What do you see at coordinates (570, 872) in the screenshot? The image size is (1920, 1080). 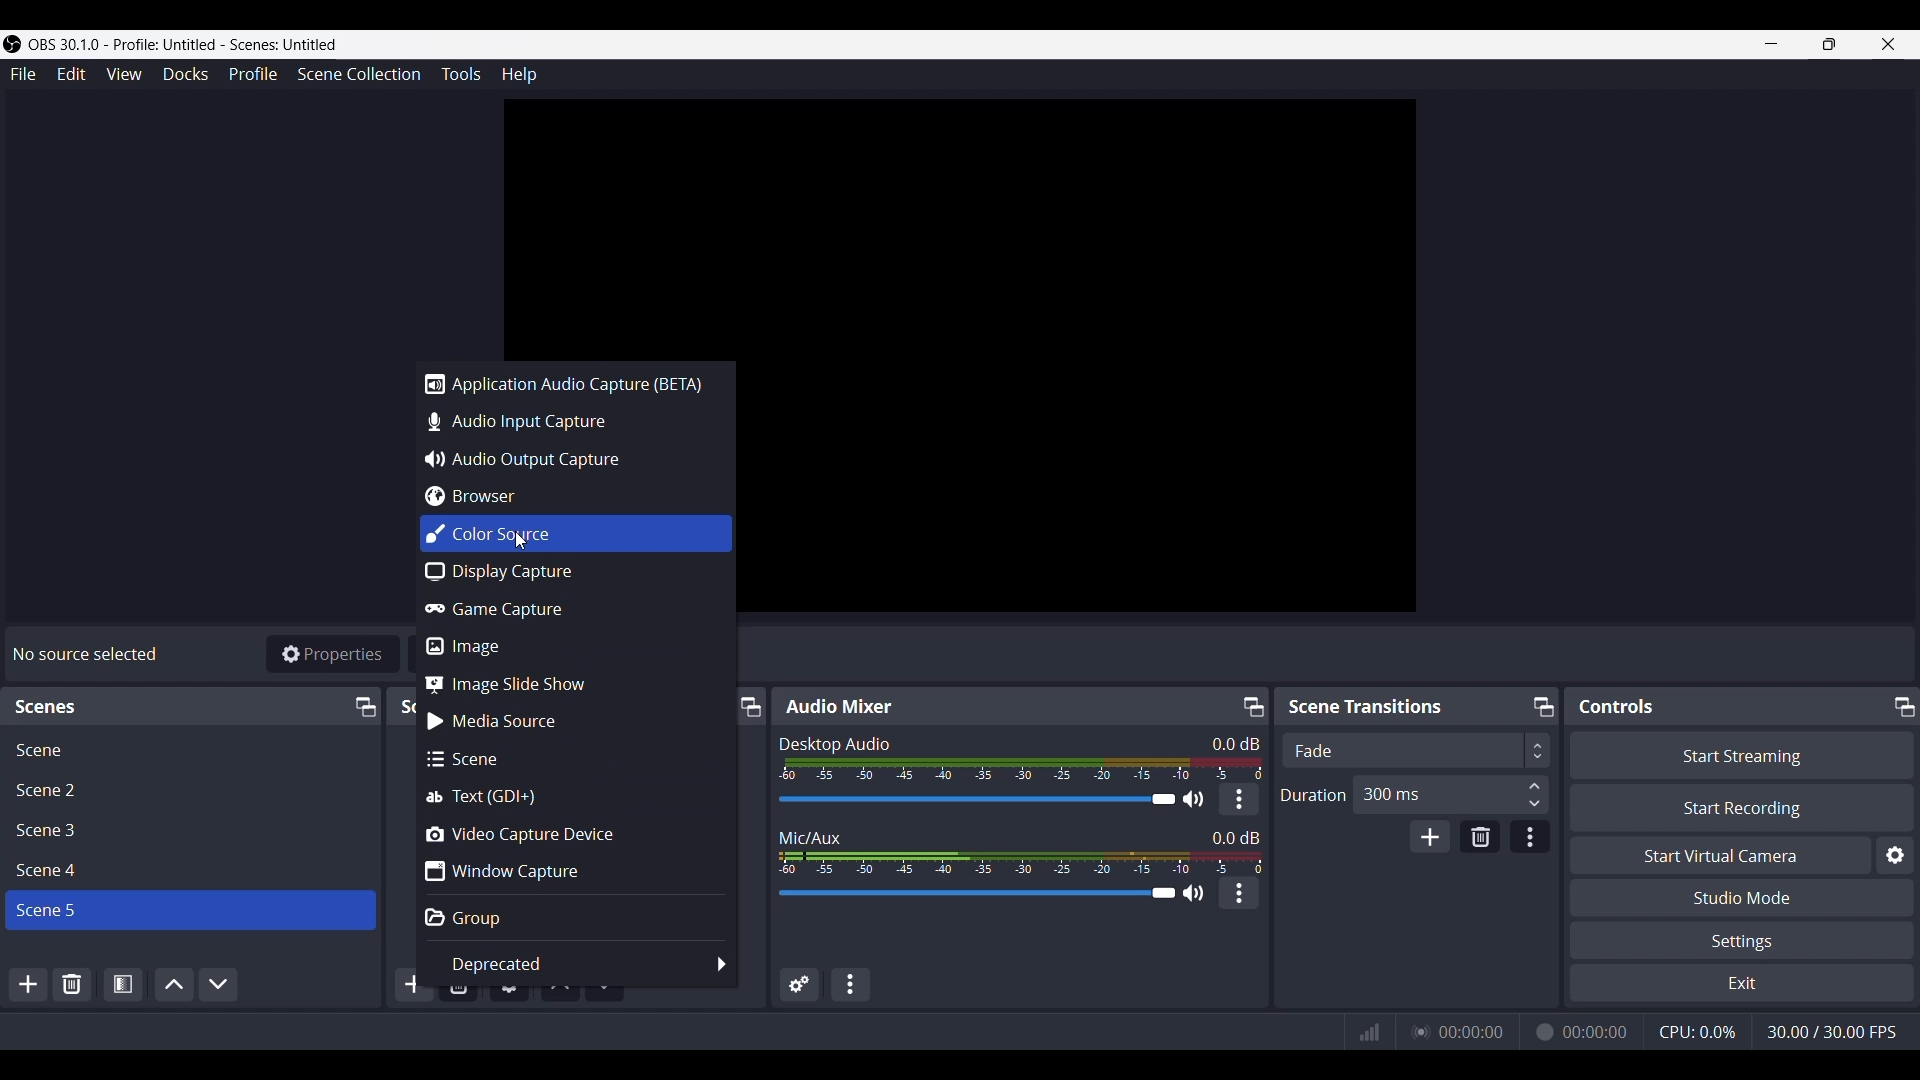 I see `Window capture` at bounding box center [570, 872].